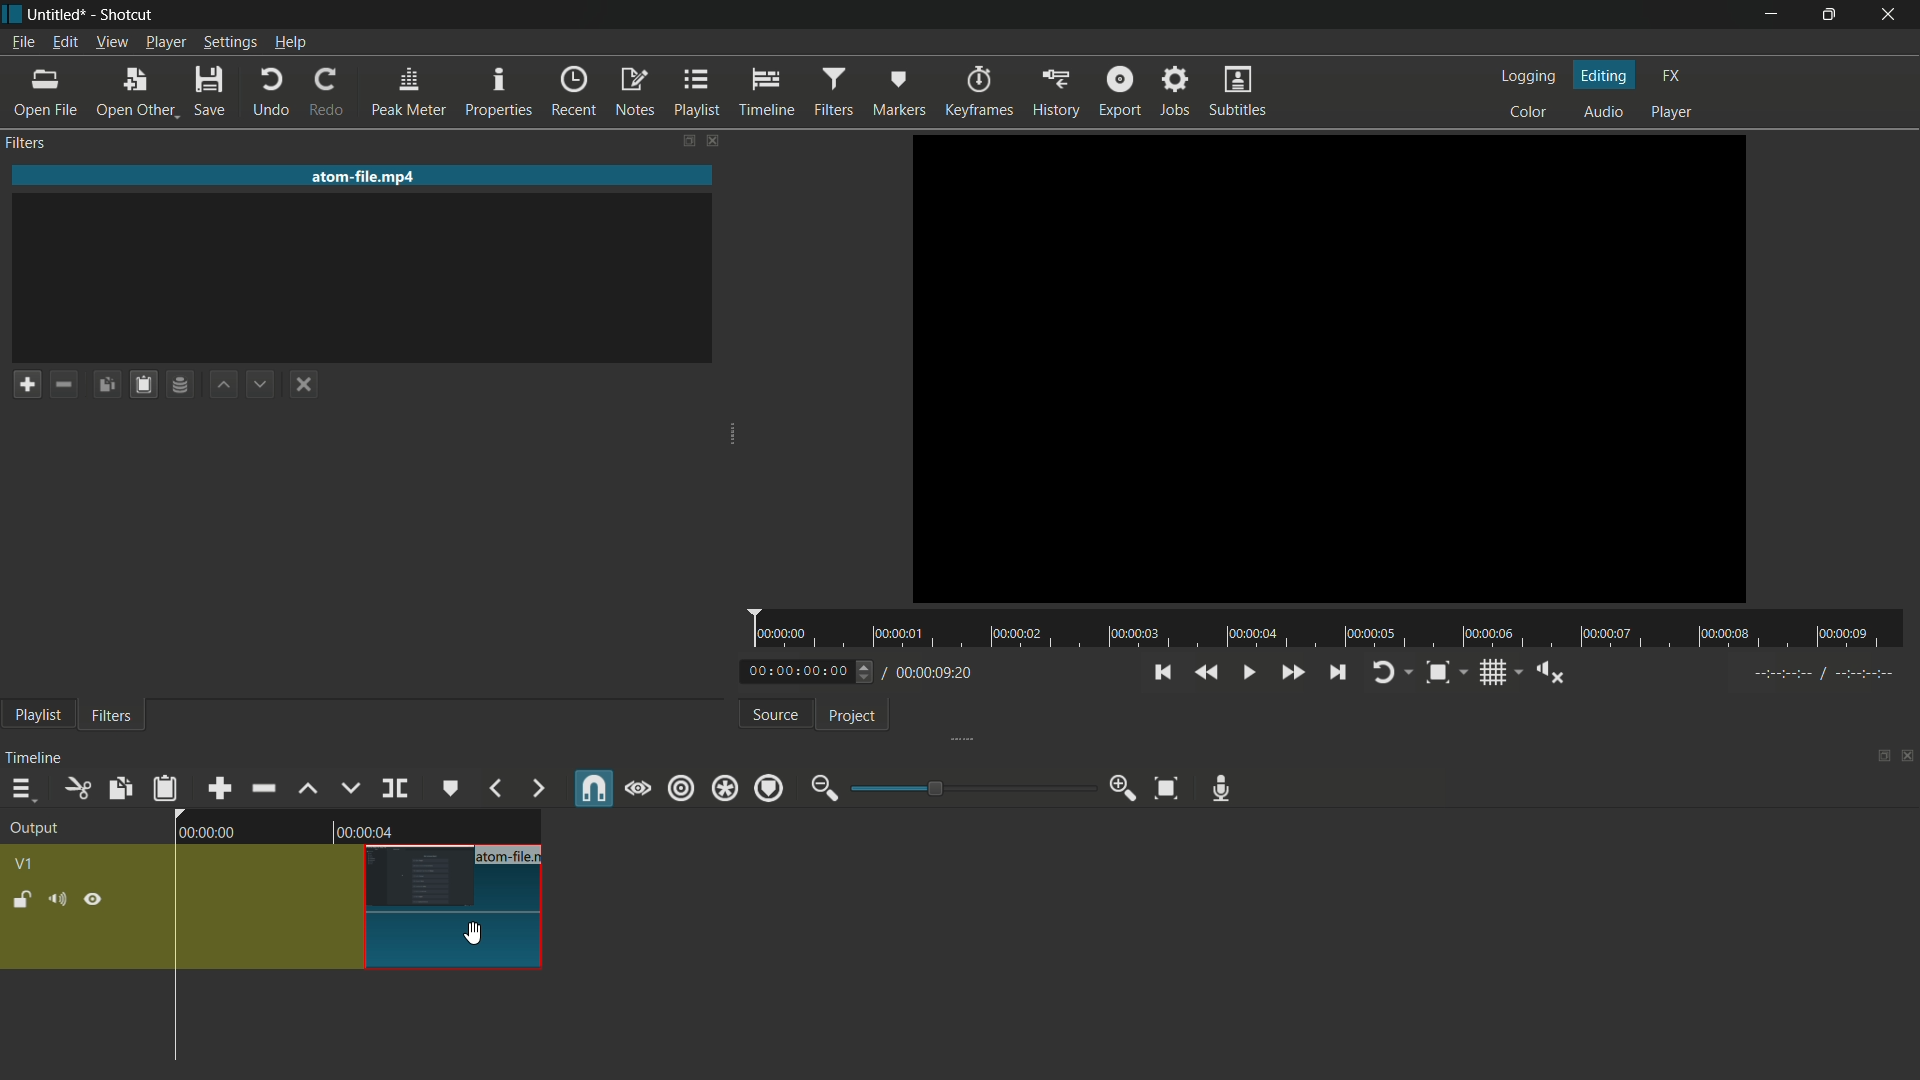 This screenshot has width=1920, height=1080. What do you see at coordinates (179, 386) in the screenshot?
I see `save filter set` at bounding box center [179, 386].